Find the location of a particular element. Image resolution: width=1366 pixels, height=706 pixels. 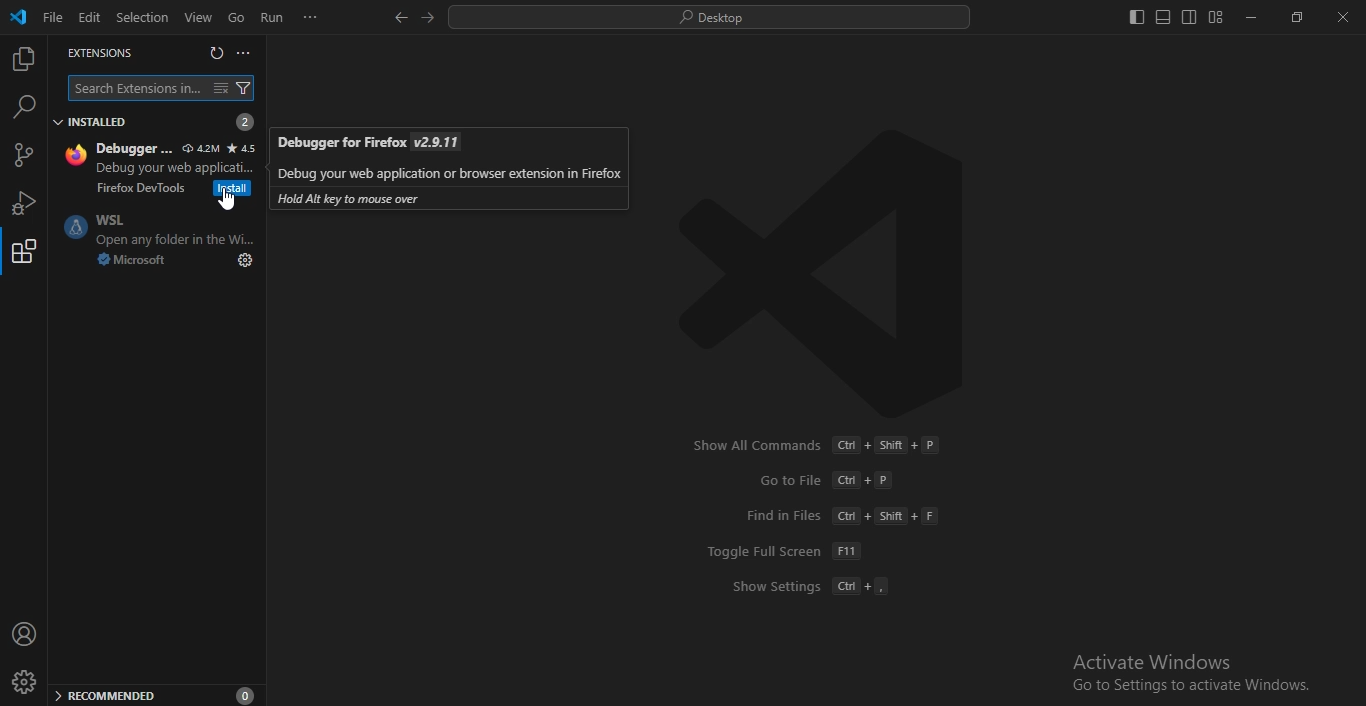

go back is located at coordinates (398, 17).